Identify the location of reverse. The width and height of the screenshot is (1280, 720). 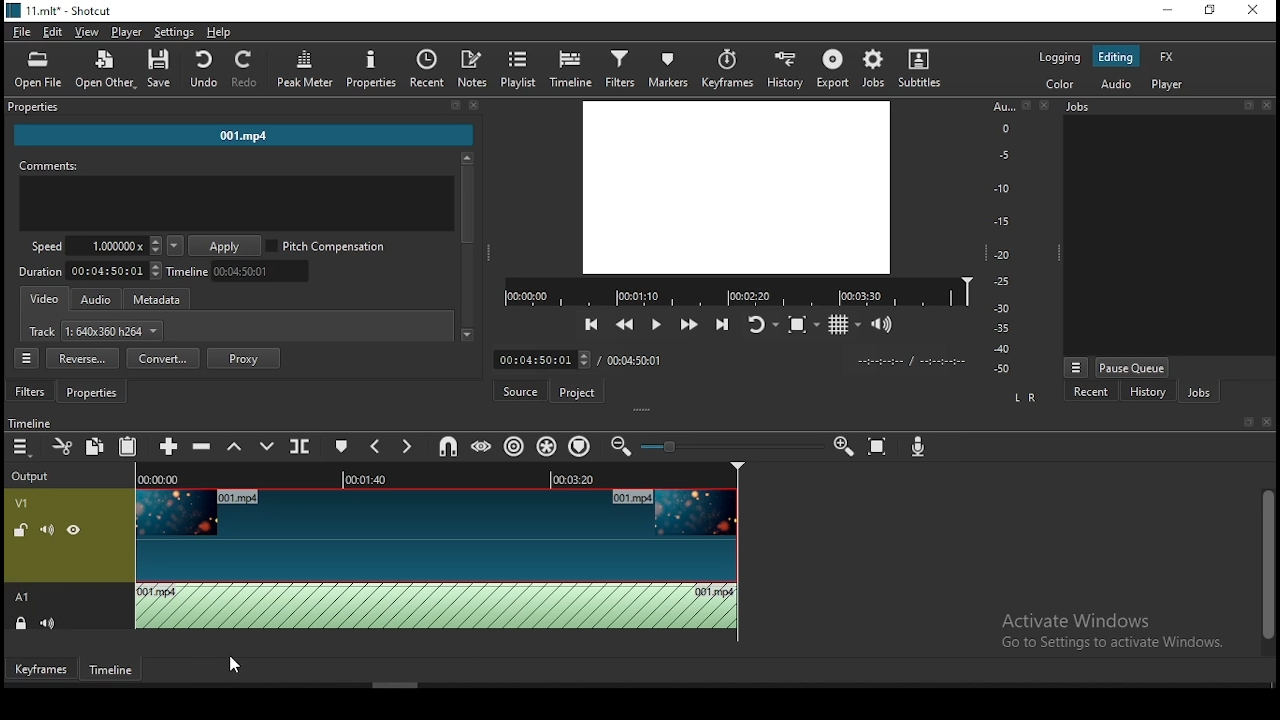
(84, 358).